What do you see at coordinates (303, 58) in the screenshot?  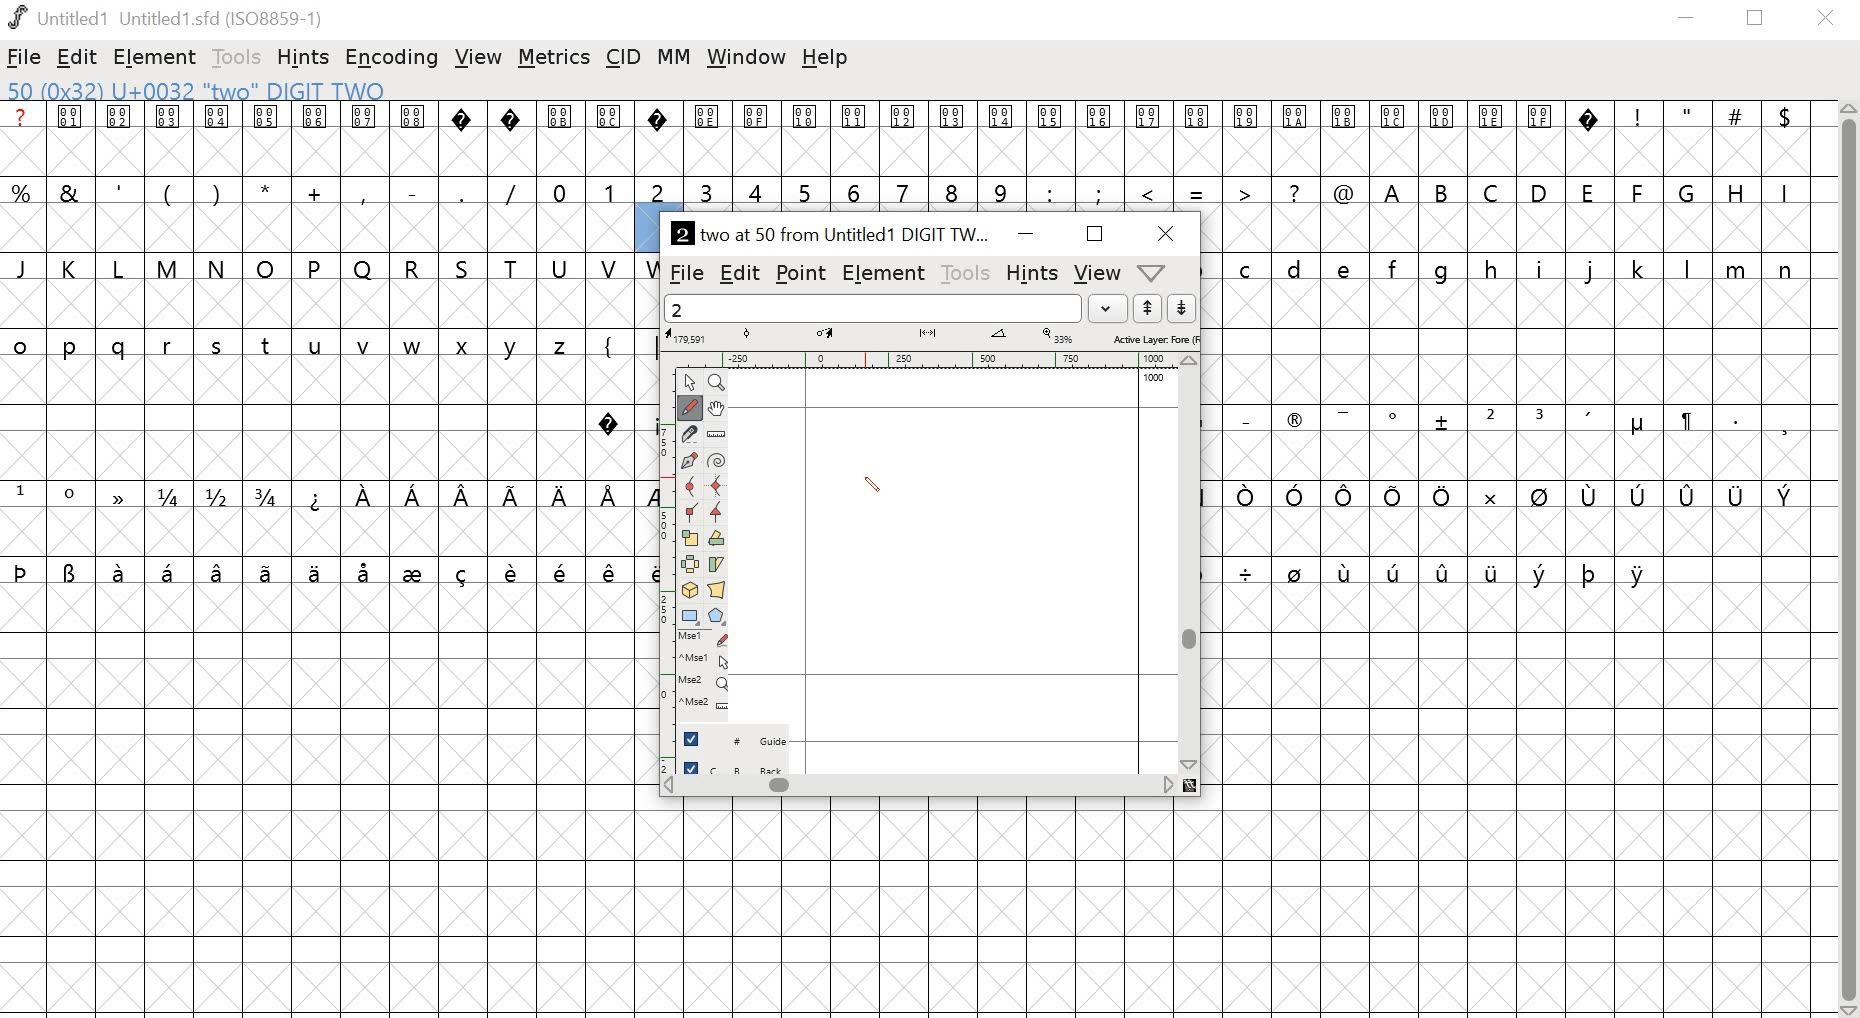 I see `hints` at bounding box center [303, 58].